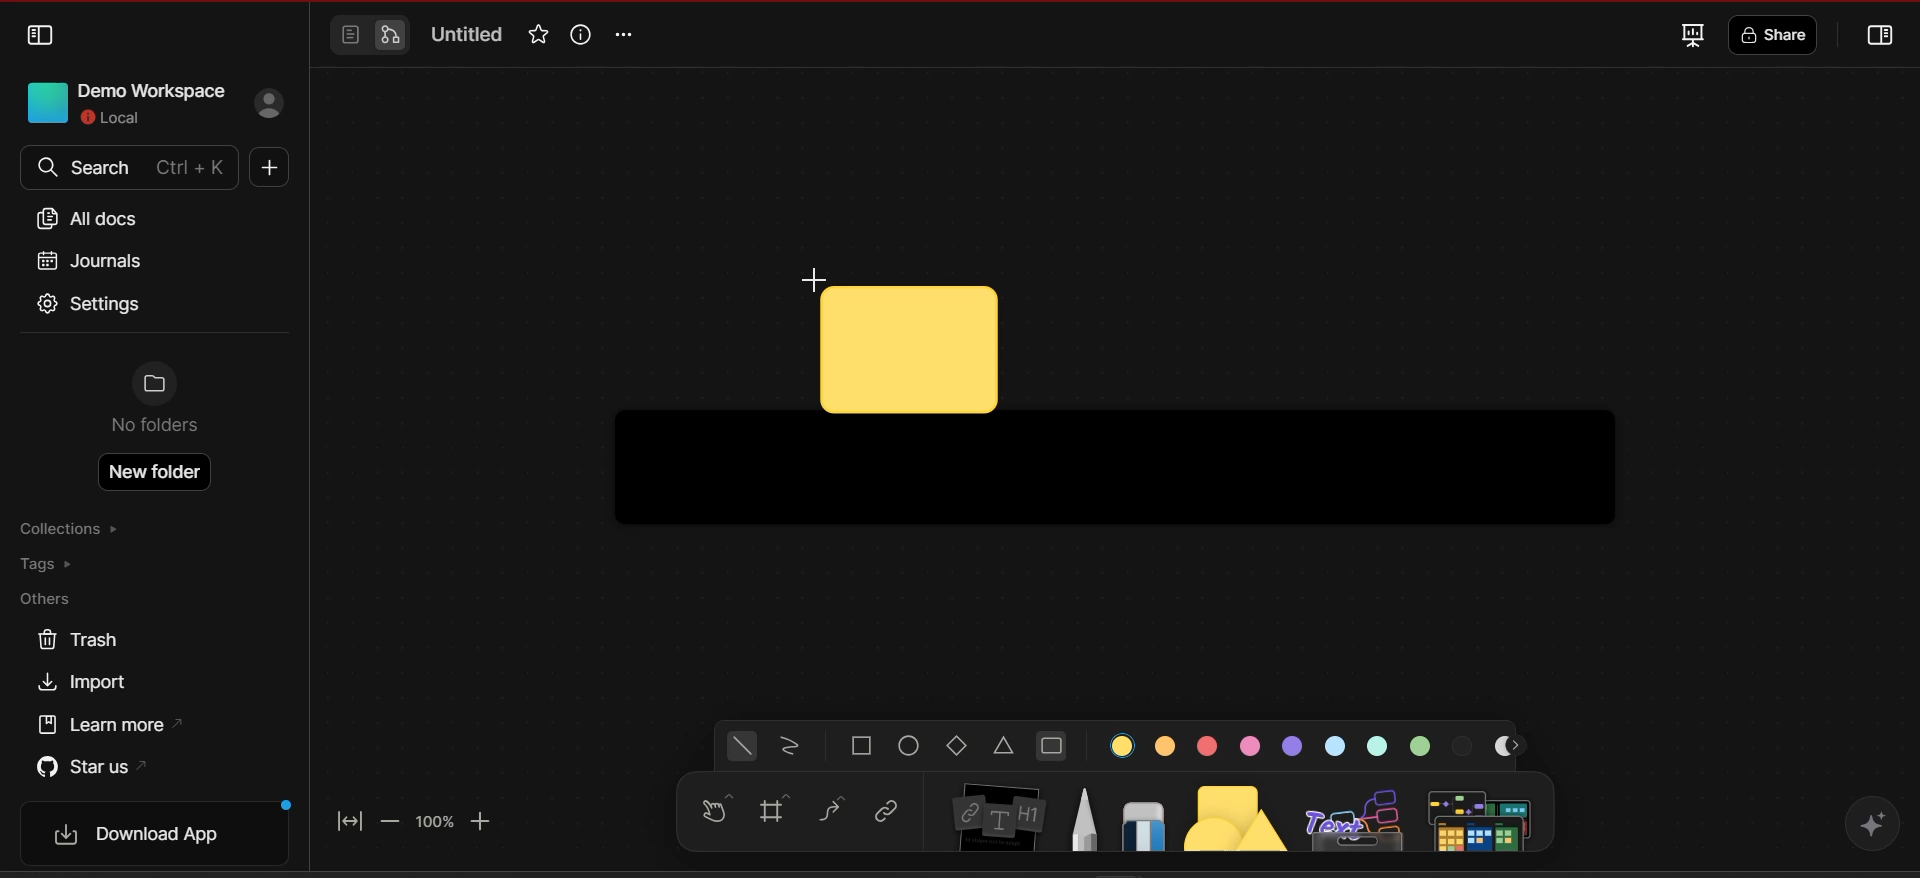 This screenshot has width=1920, height=878. What do you see at coordinates (1872, 822) in the screenshot?
I see `affine AI` at bounding box center [1872, 822].